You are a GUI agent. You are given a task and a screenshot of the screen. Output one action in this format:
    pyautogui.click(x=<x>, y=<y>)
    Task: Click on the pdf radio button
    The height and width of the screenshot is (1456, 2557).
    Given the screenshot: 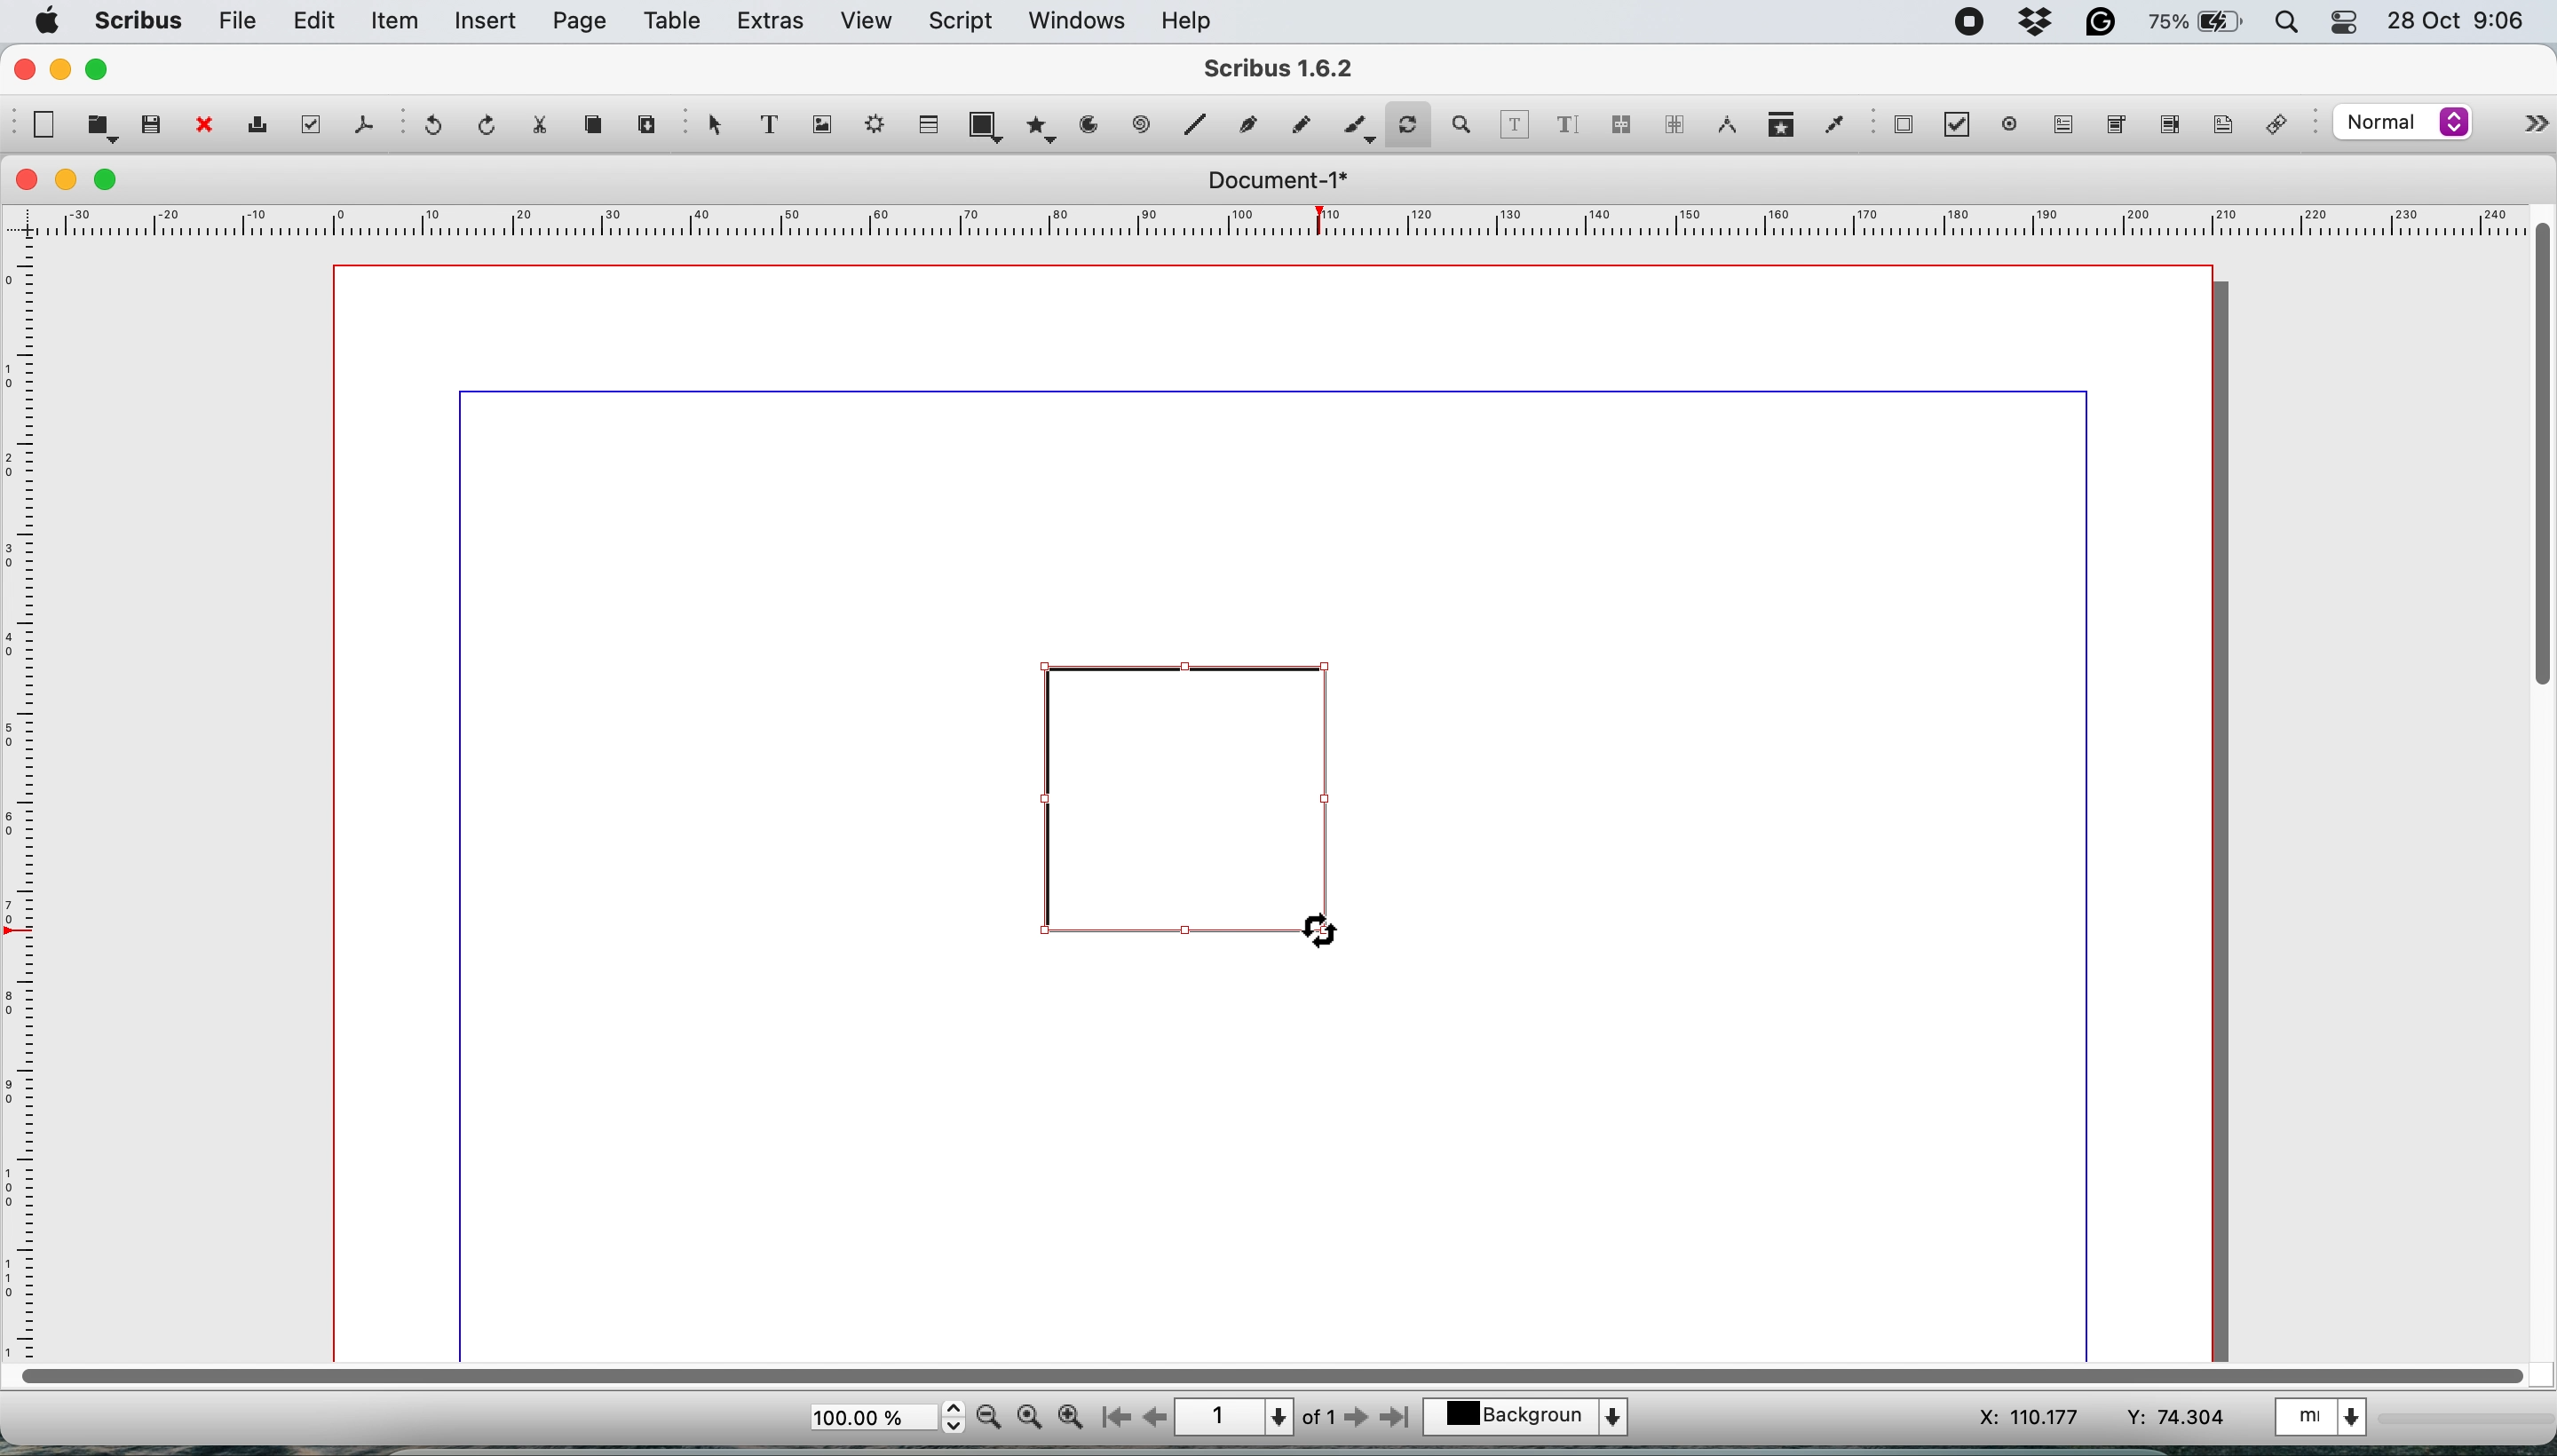 What is the action you would take?
    pyautogui.click(x=2005, y=124)
    